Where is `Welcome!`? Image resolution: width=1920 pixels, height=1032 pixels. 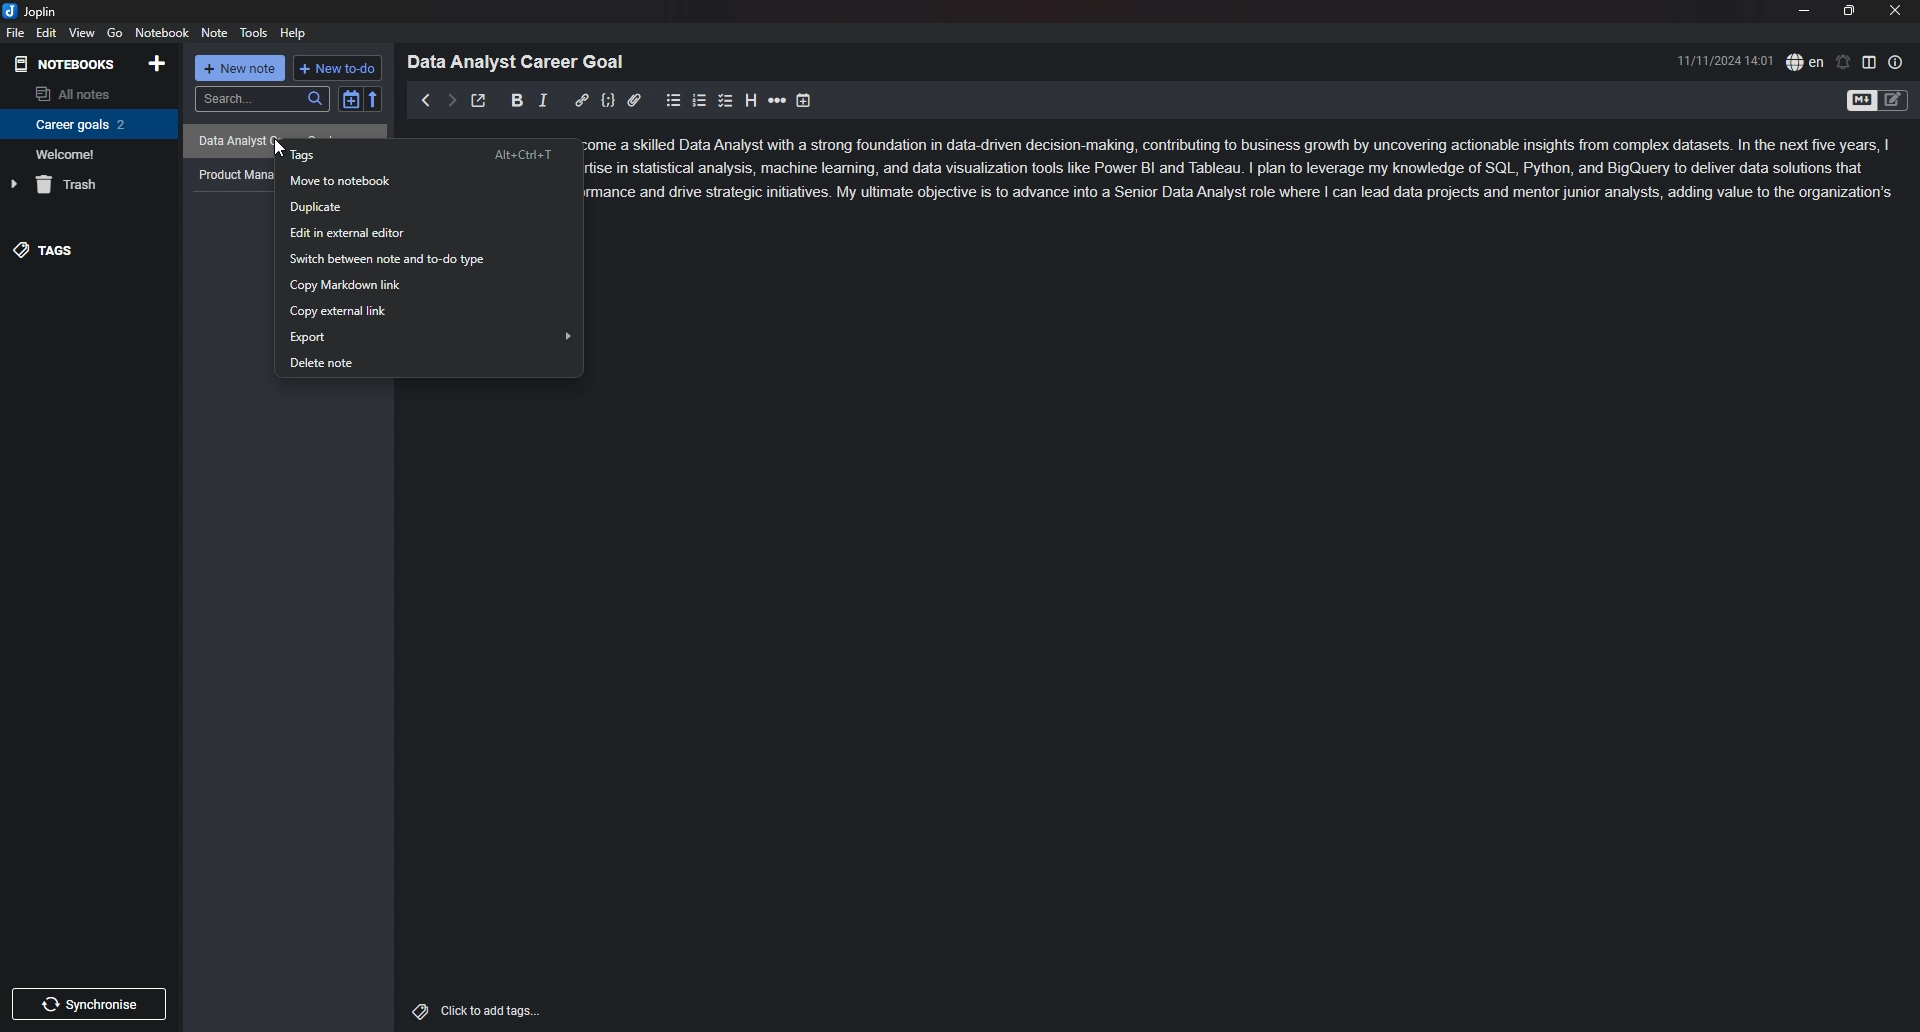 Welcome! is located at coordinates (84, 153).